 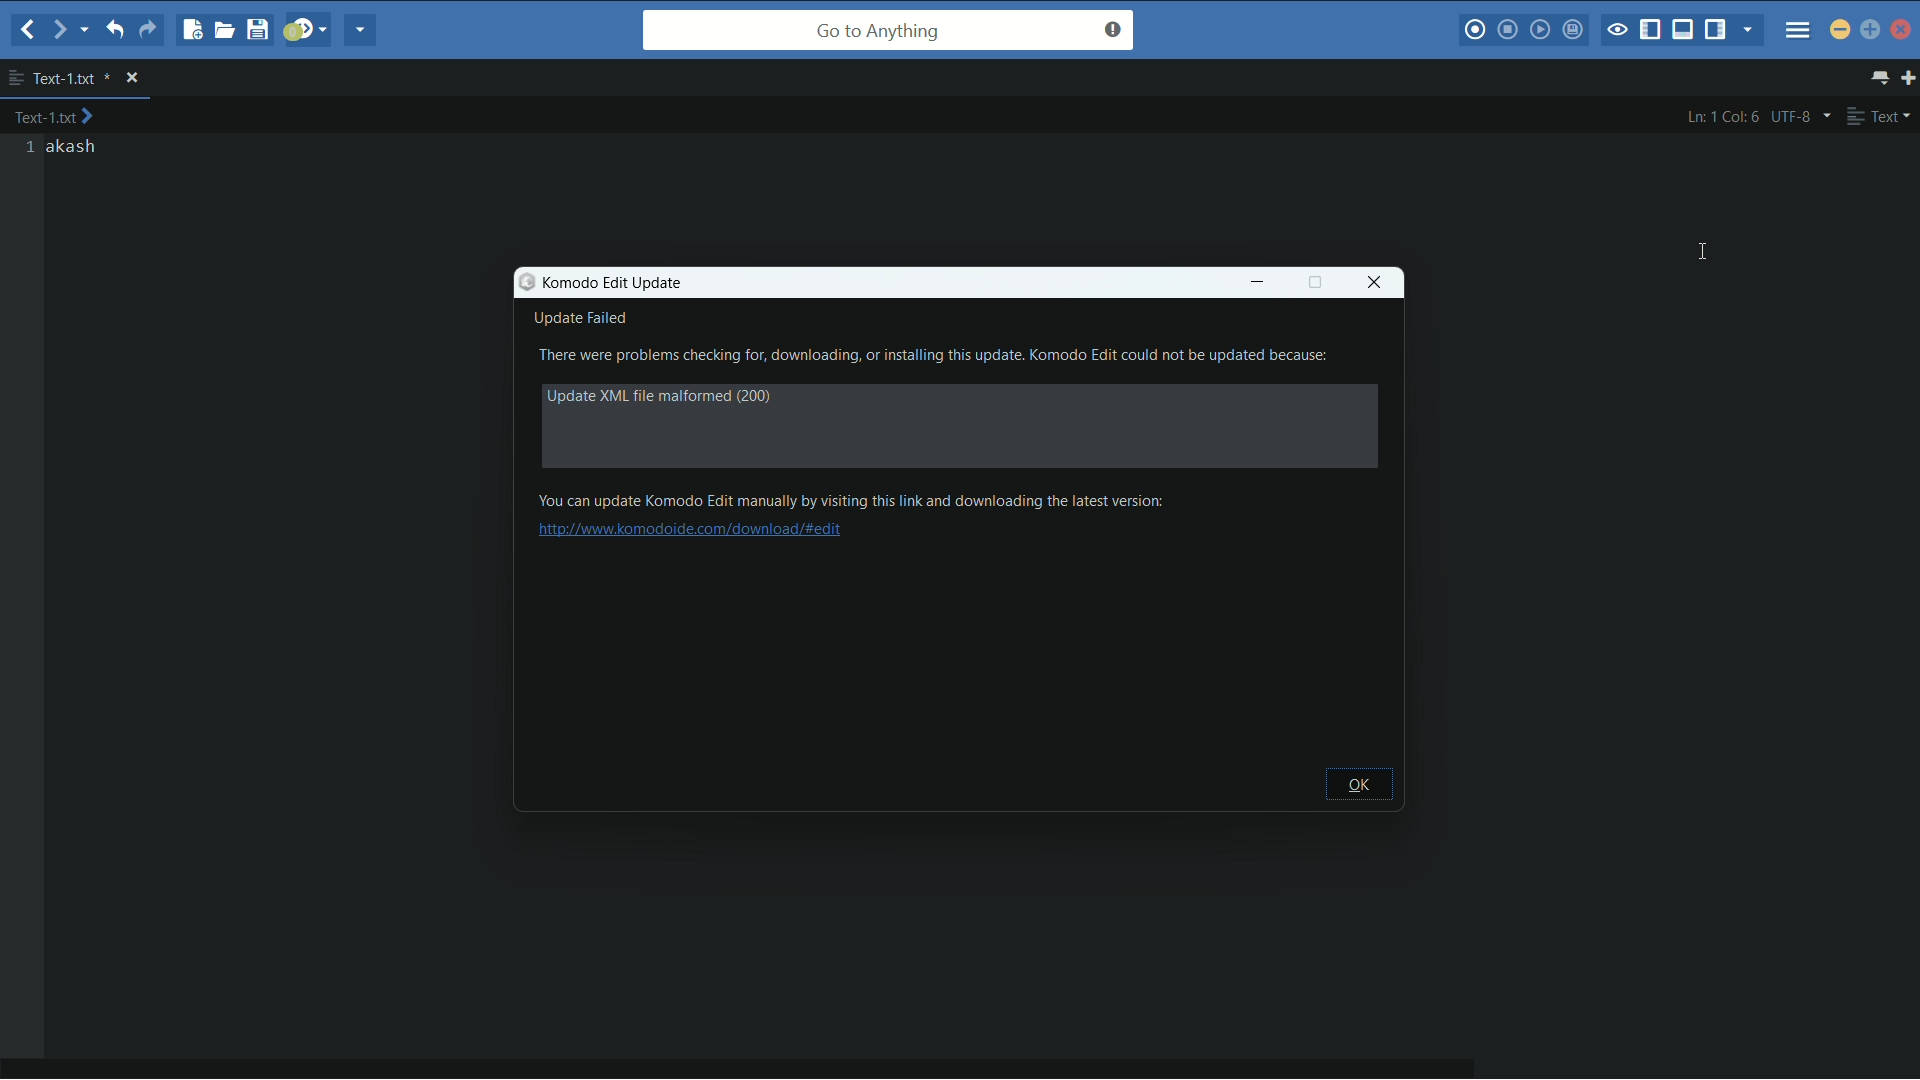 What do you see at coordinates (583, 320) in the screenshot?
I see `update failed` at bounding box center [583, 320].